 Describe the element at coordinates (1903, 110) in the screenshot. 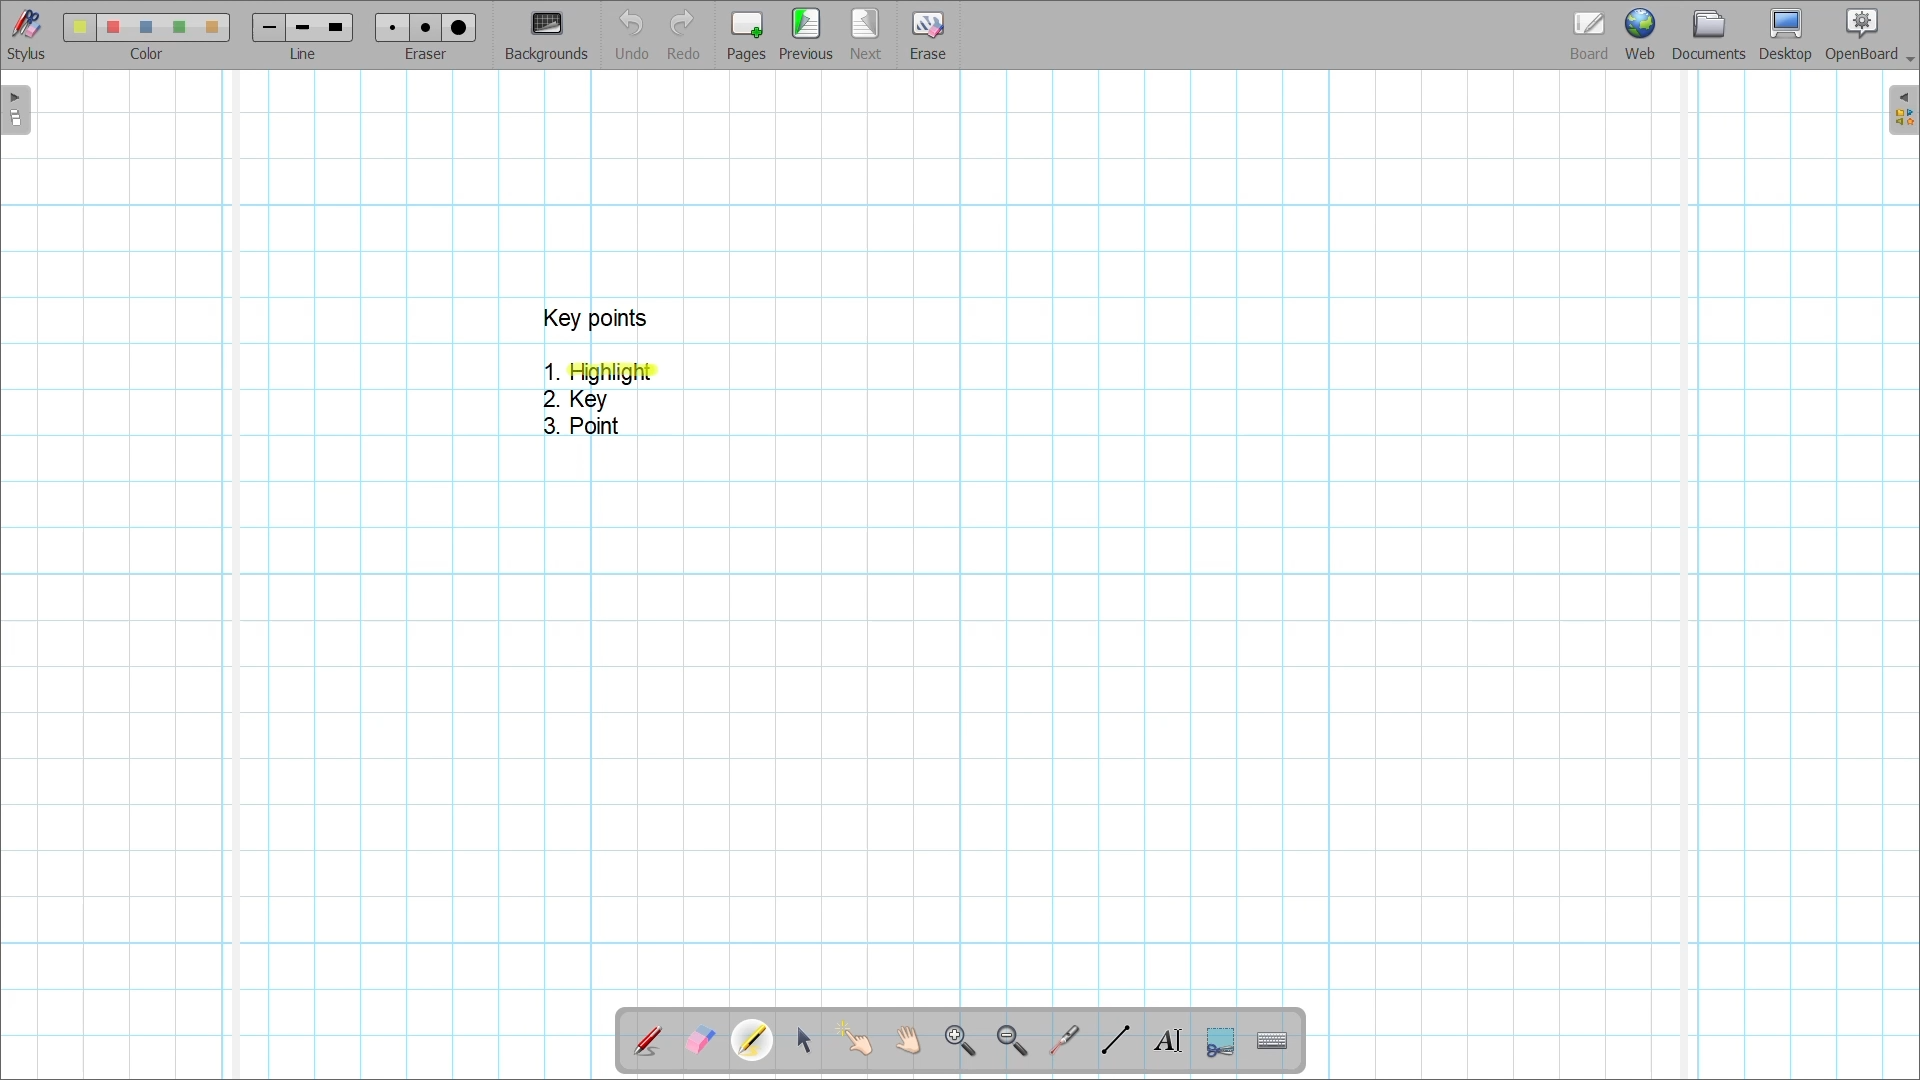

I see `Right sidebar` at that location.